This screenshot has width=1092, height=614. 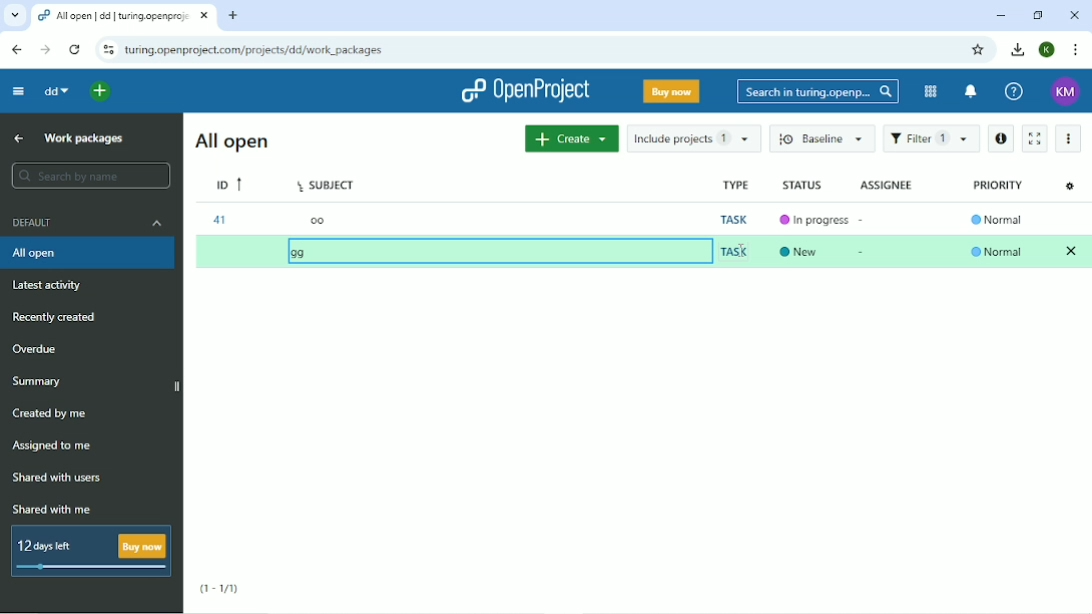 What do you see at coordinates (810, 220) in the screenshot?
I see `In progress` at bounding box center [810, 220].